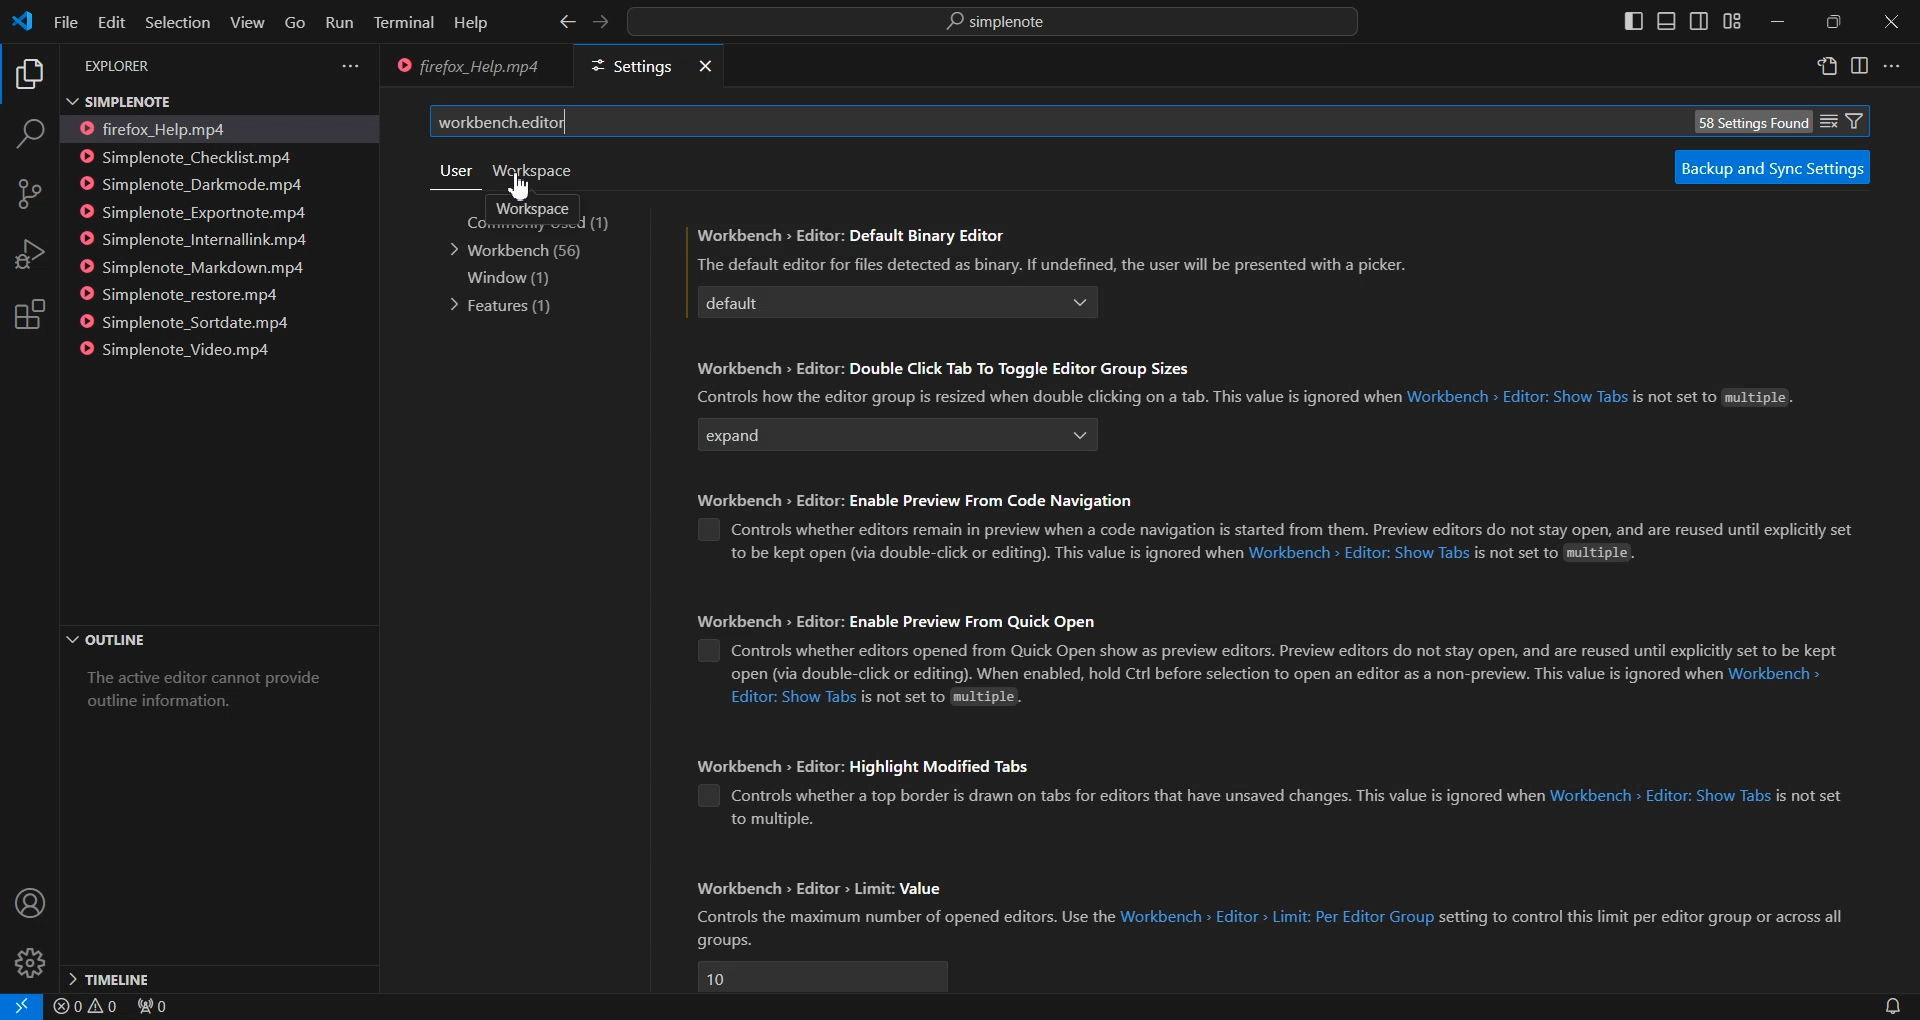 The width and height of the screenshot is (1920, 1020). I want to click on  settings found, so click(1750, 122).